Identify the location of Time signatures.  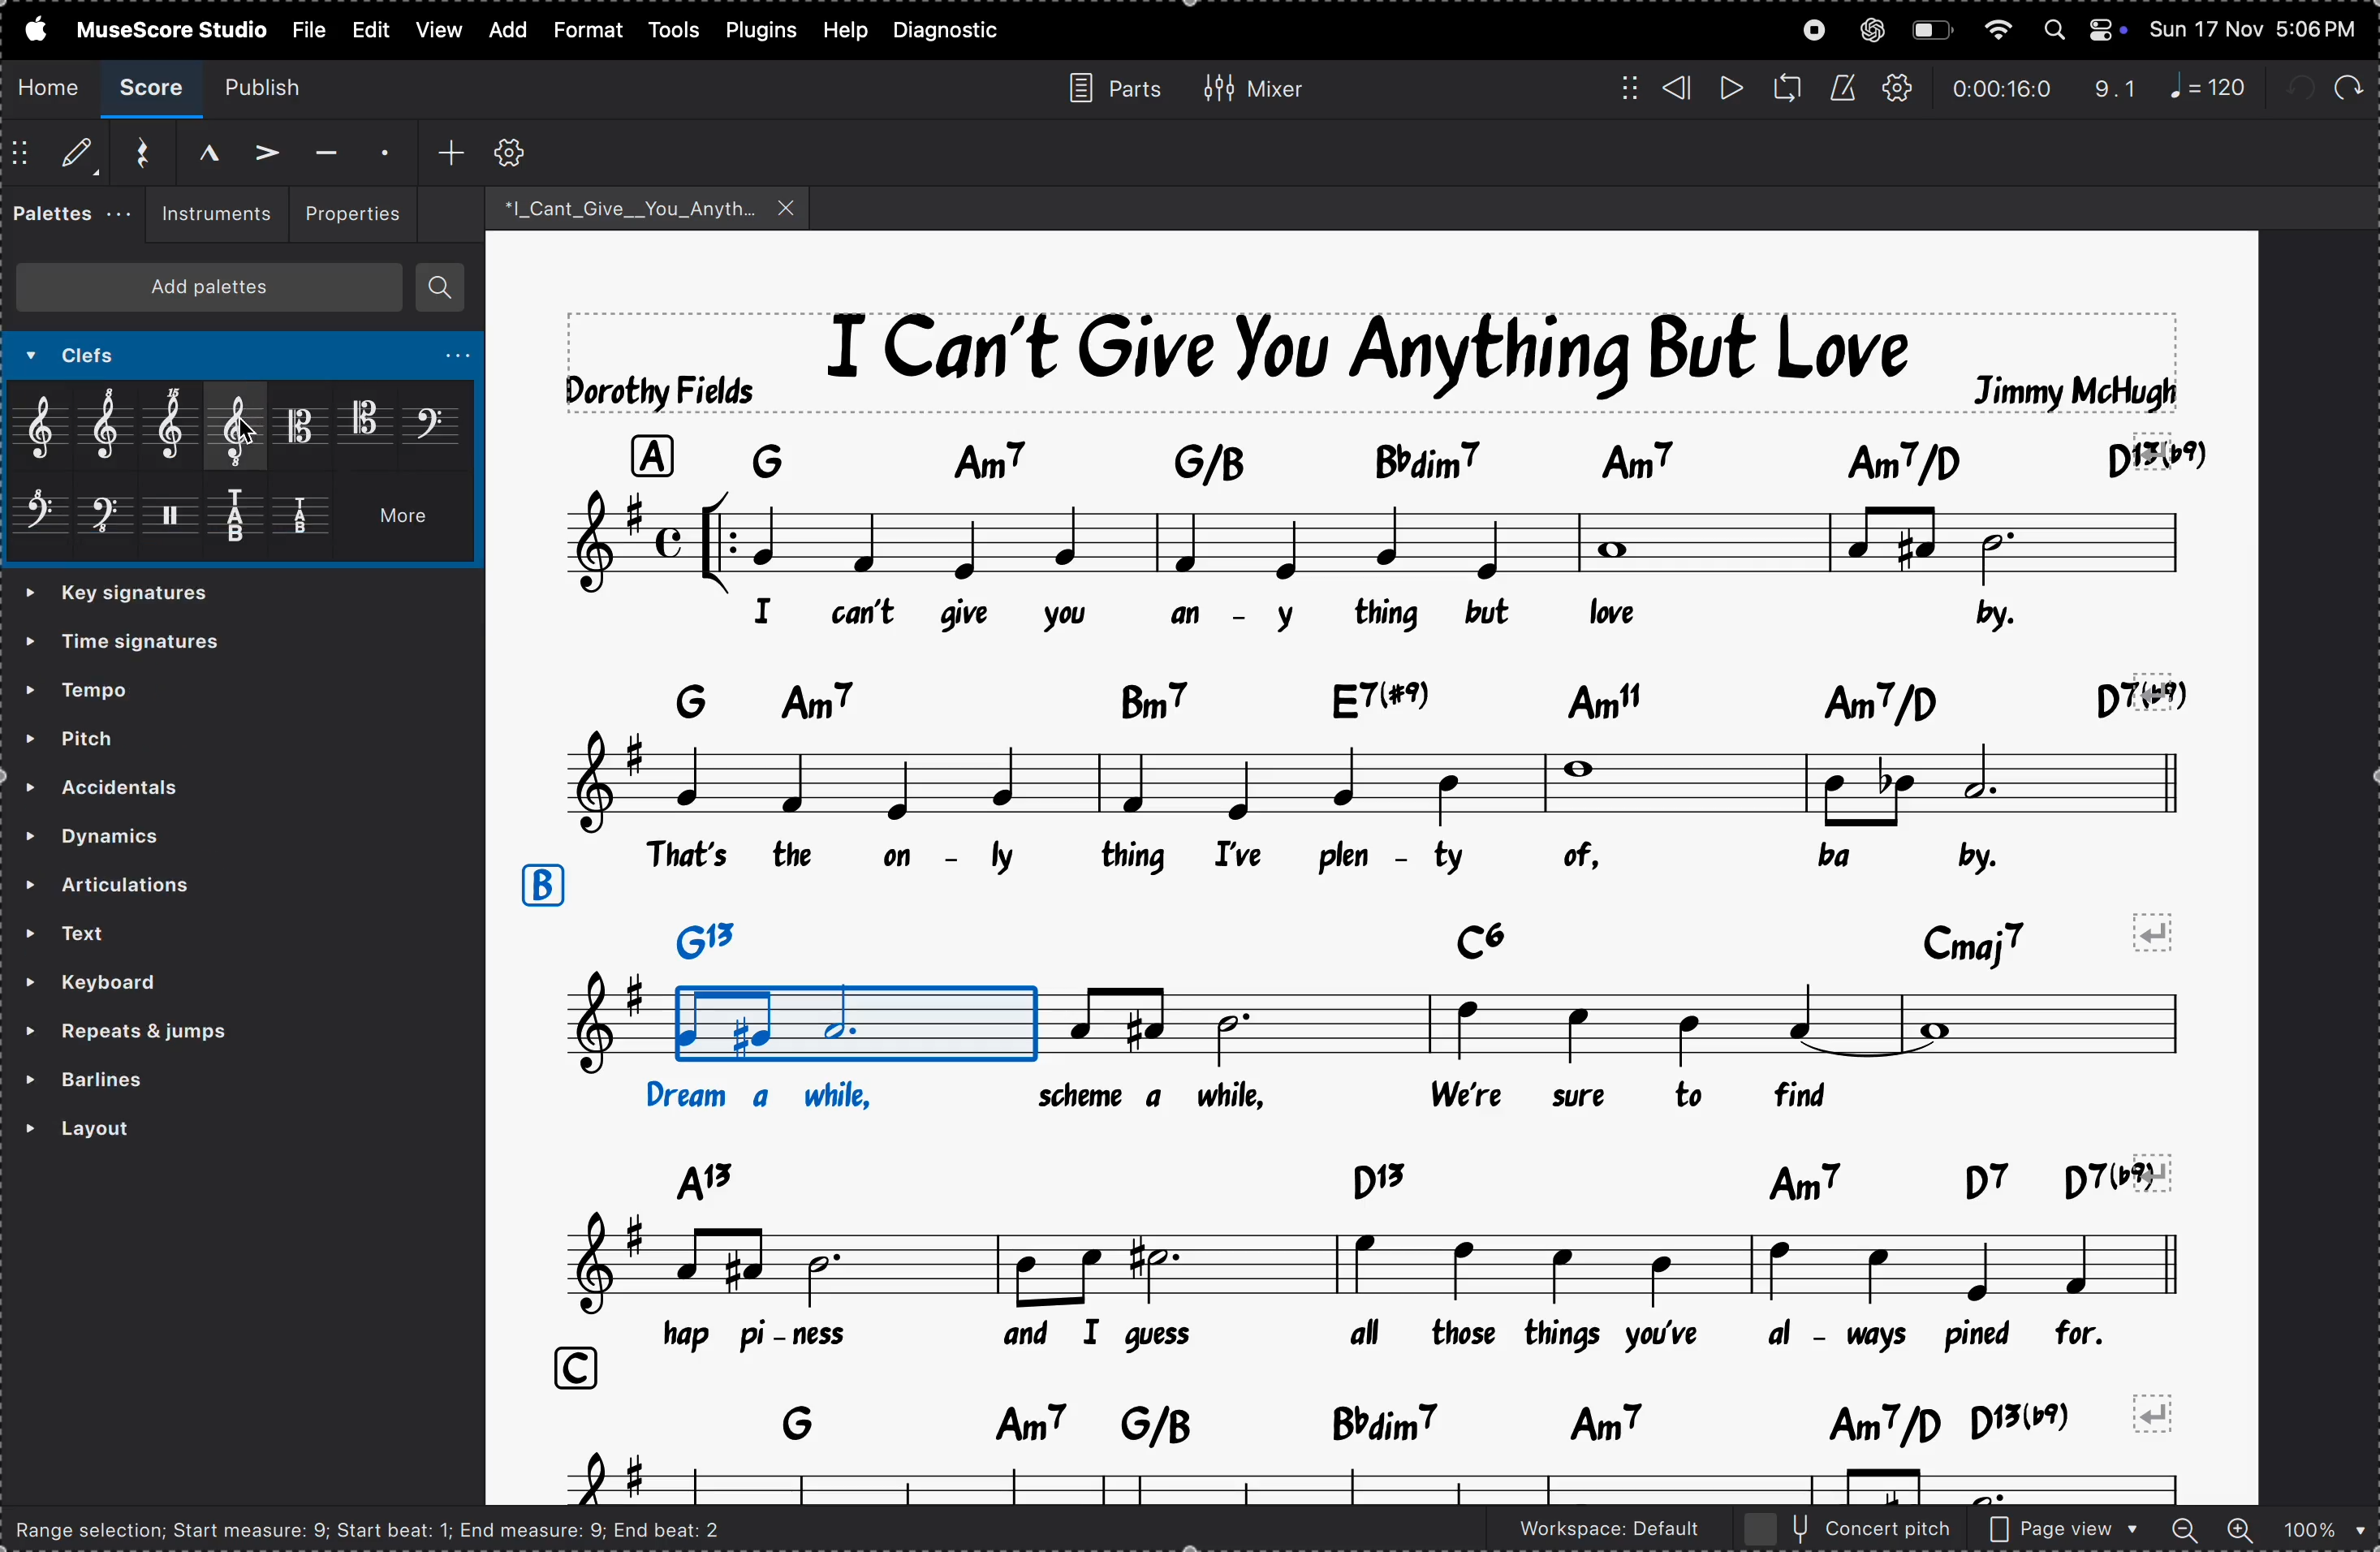
(137, 646).